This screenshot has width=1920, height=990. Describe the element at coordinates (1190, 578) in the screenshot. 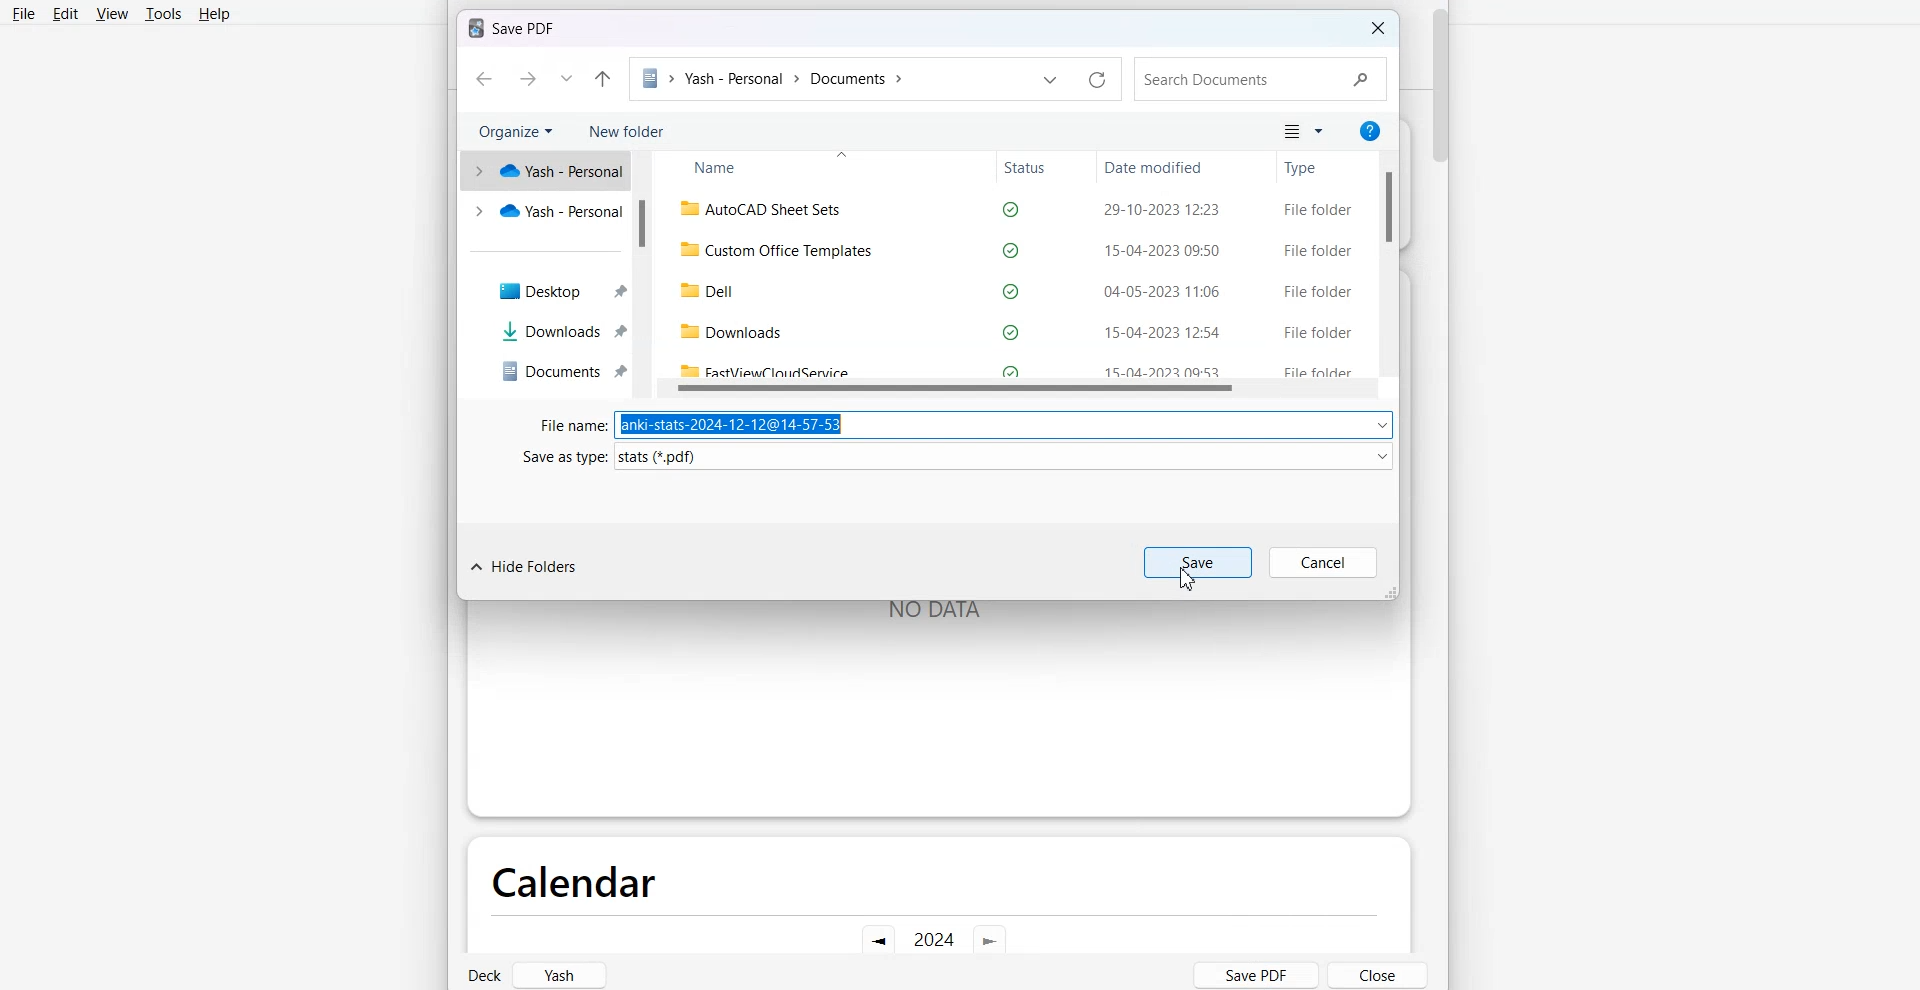

I see `cursor` at that location.